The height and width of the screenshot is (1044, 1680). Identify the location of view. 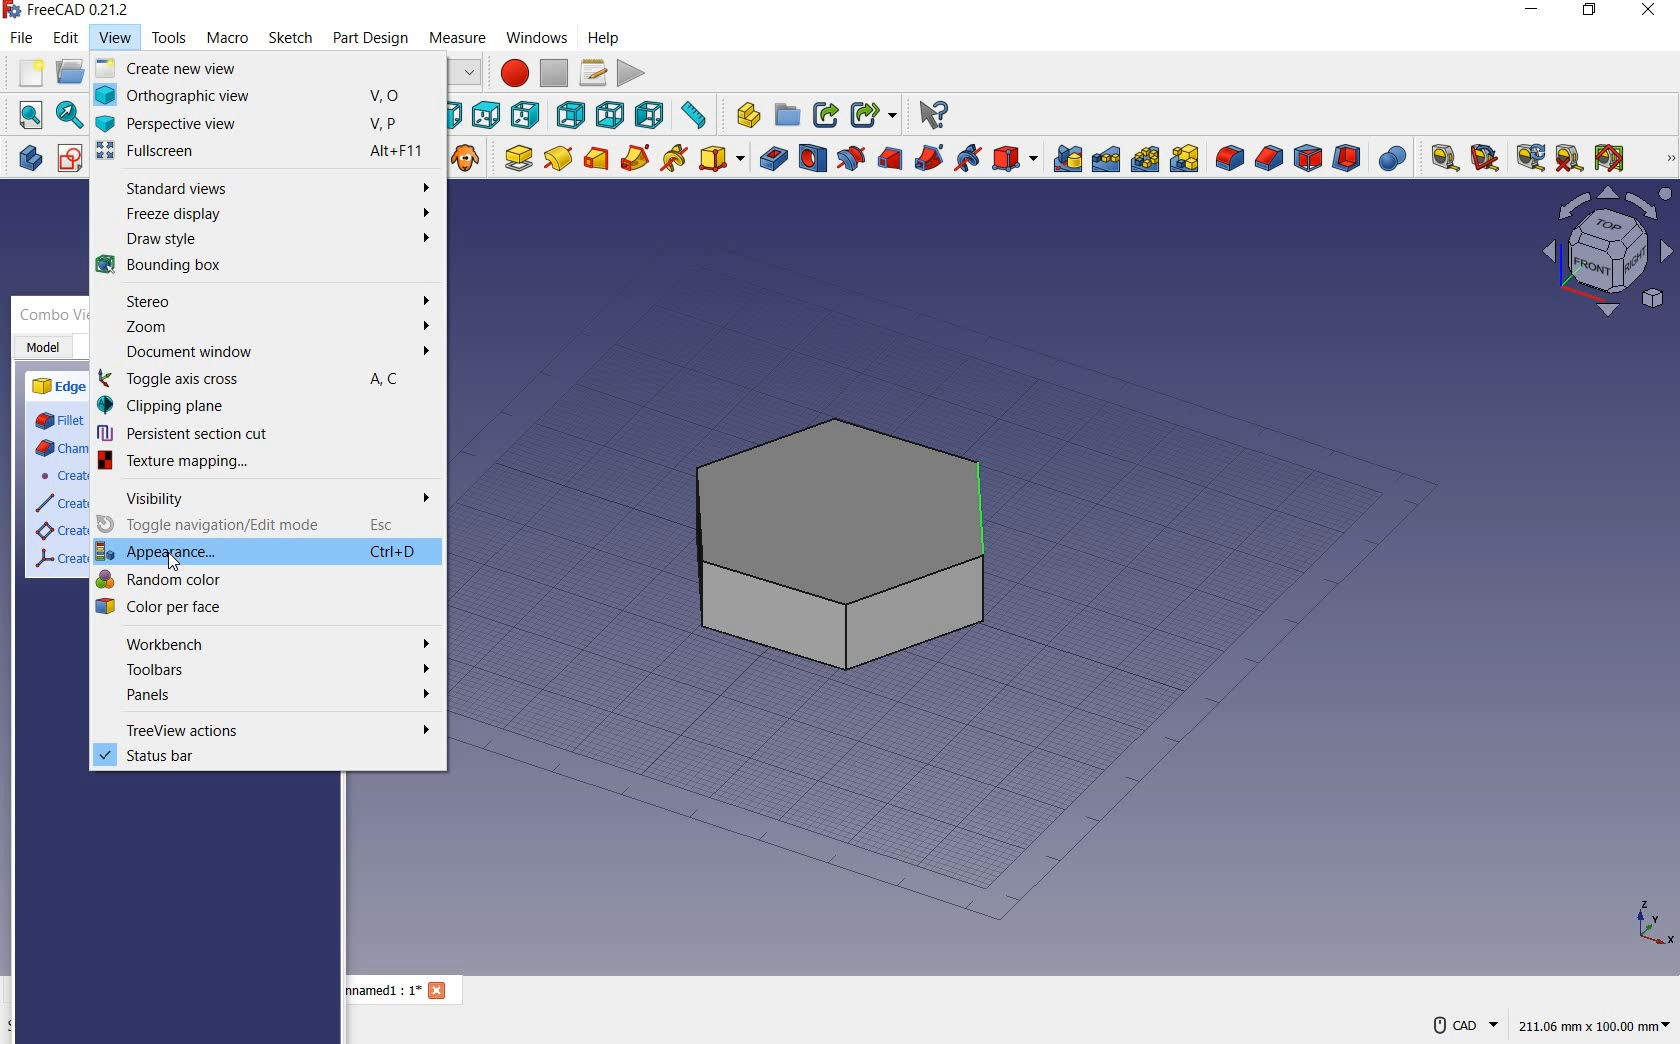
(117, 40).